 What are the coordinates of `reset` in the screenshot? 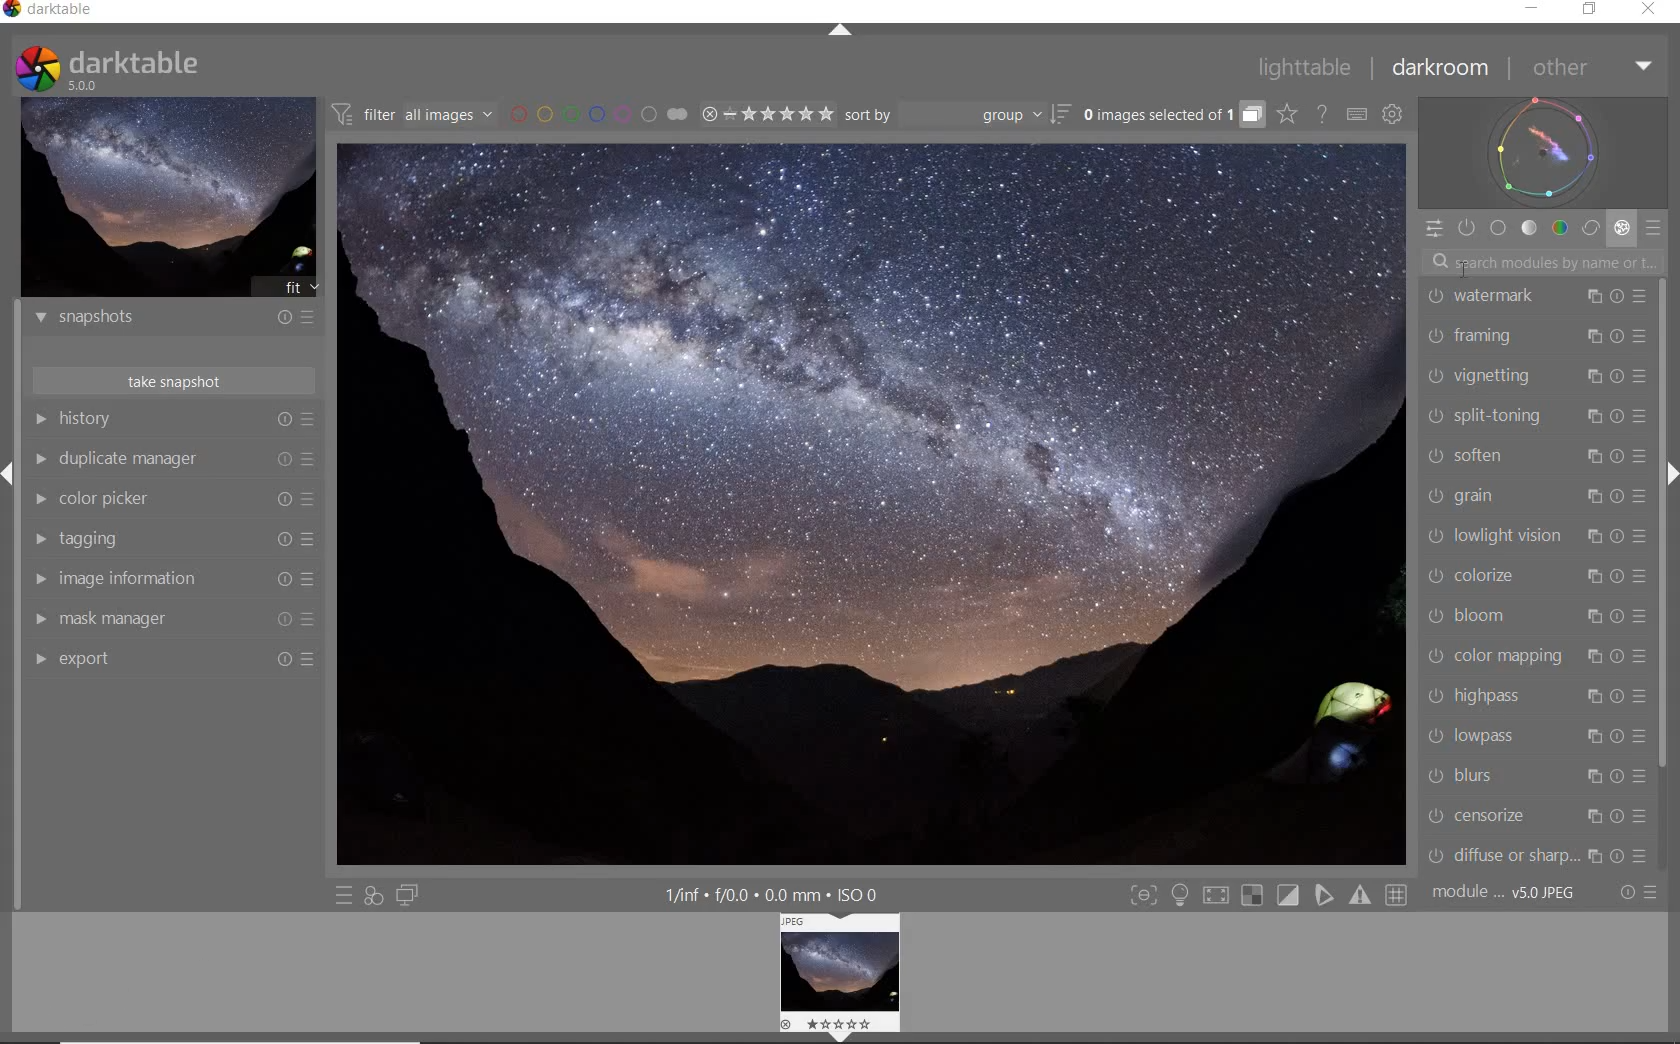 It's located at (280, 316).